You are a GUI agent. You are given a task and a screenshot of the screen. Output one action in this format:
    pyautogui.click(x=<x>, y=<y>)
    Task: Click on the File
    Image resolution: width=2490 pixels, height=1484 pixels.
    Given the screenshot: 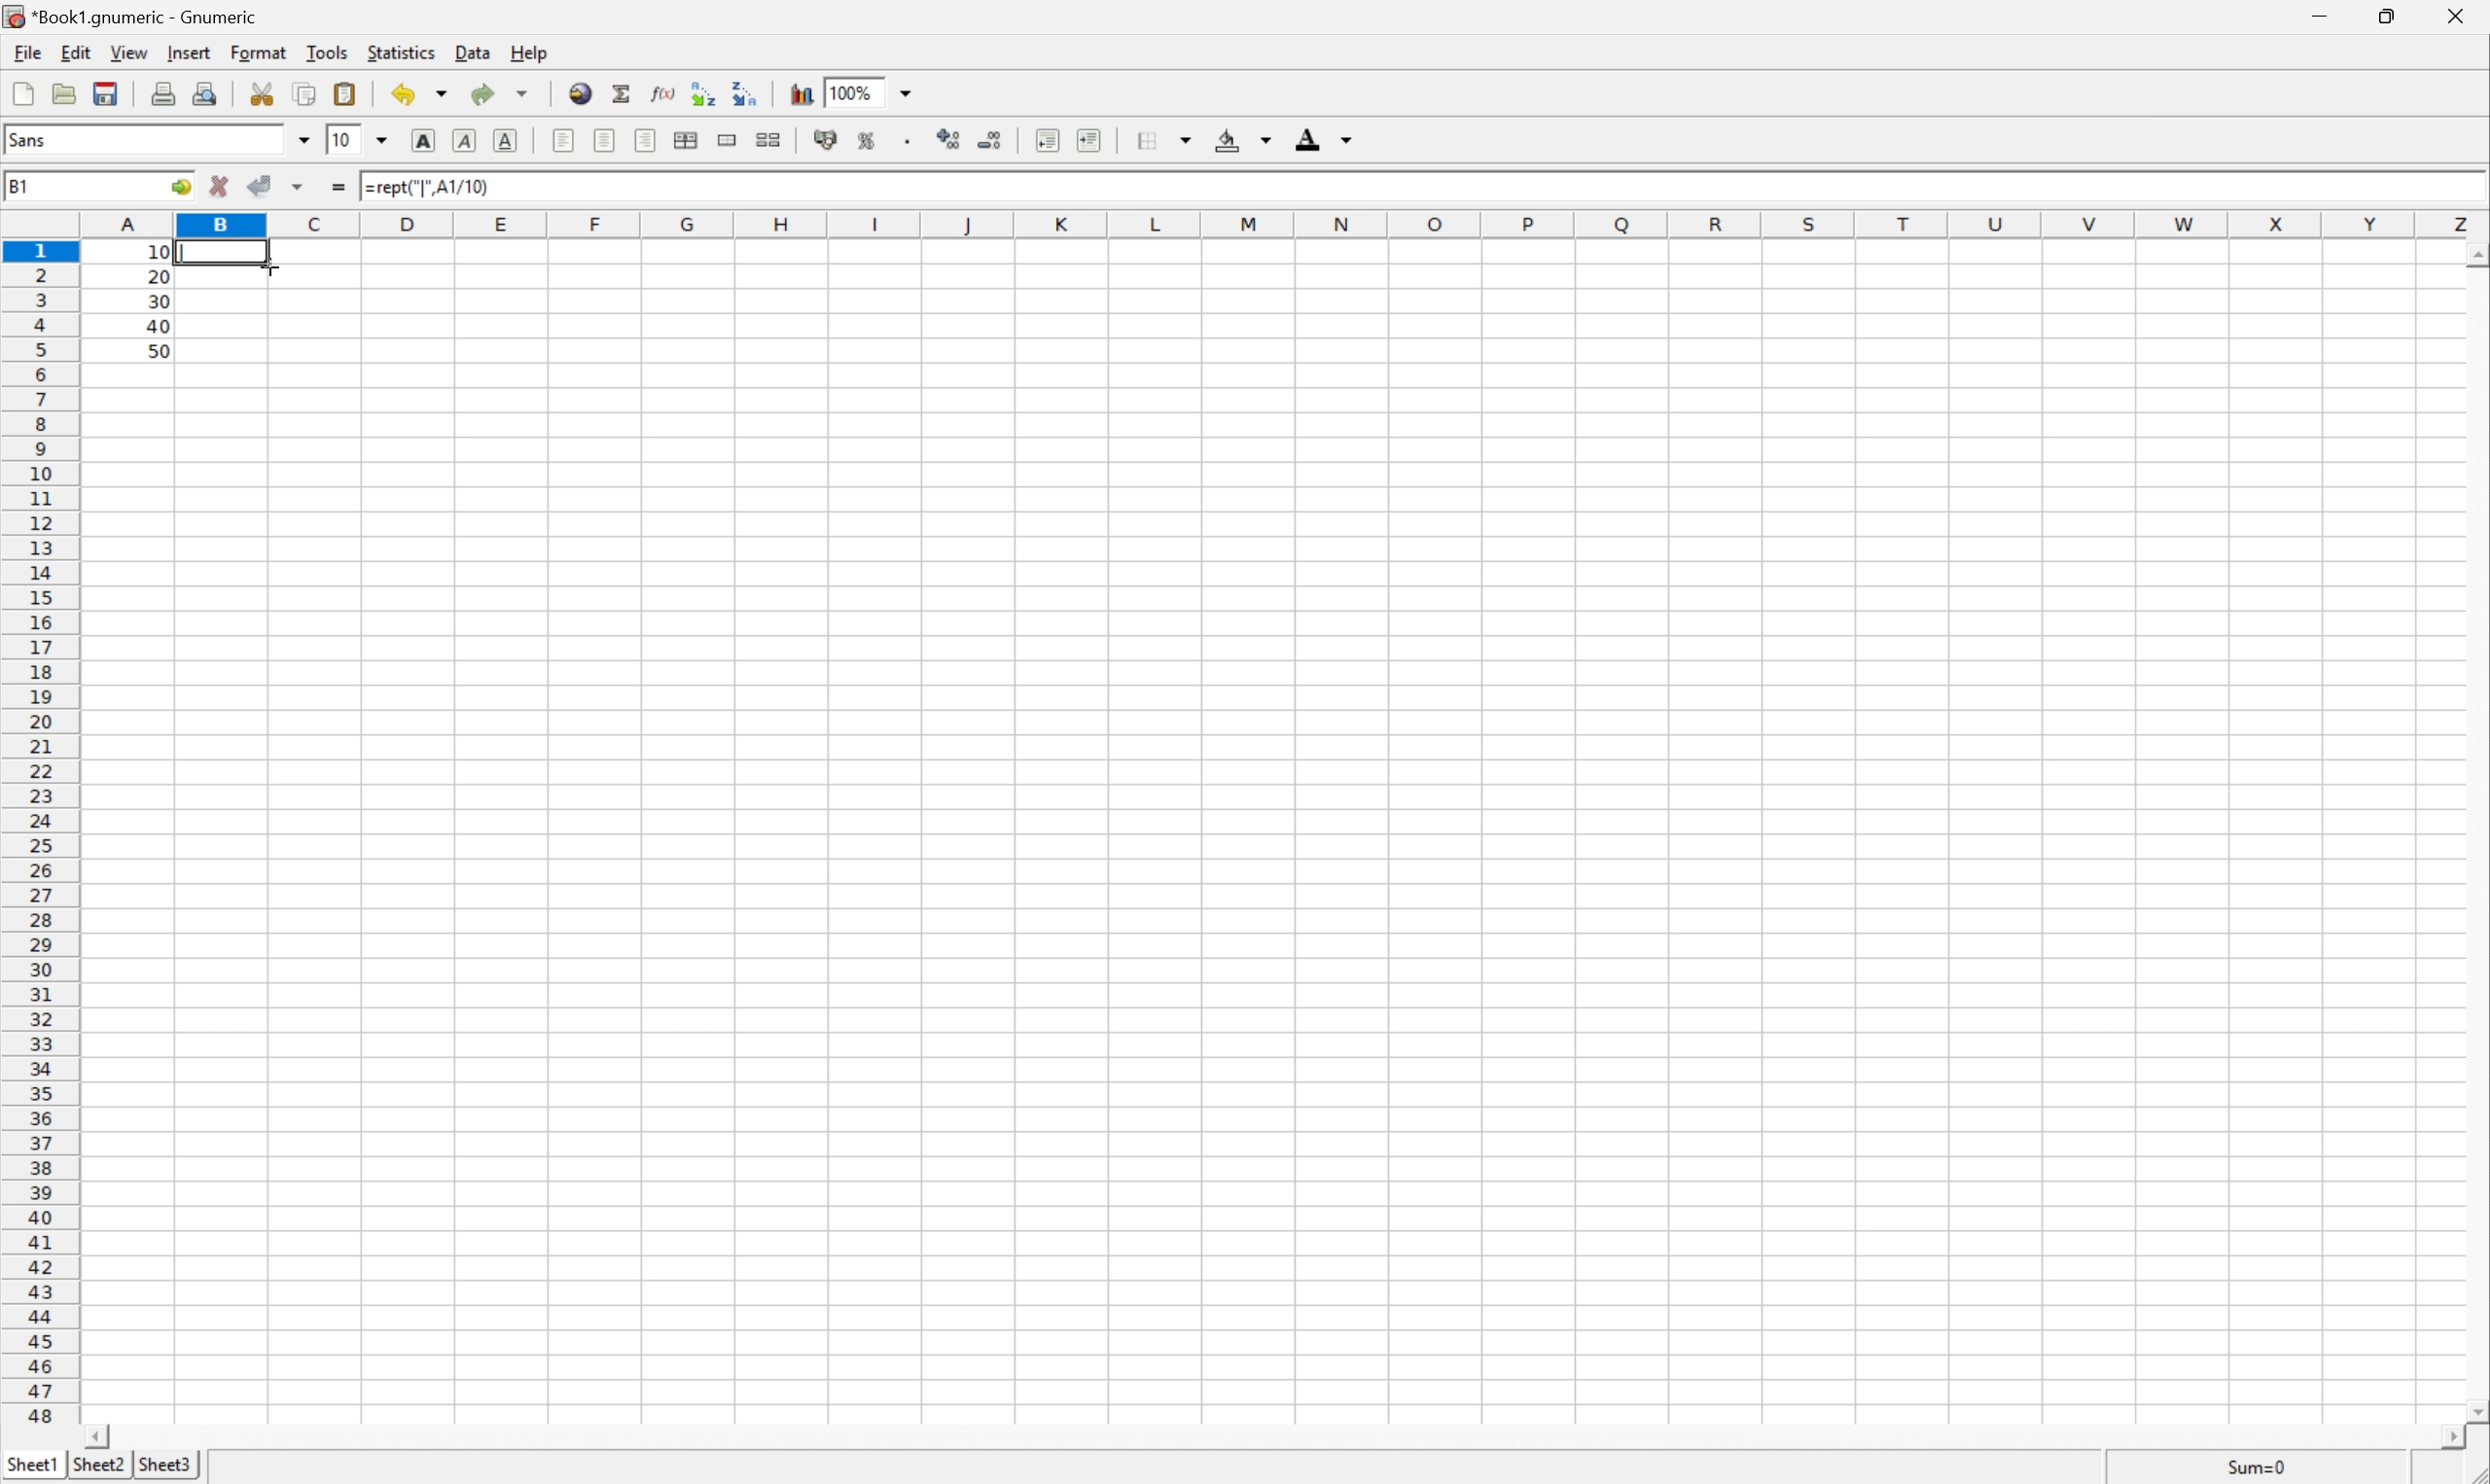 What is the action you would take?
    pyautogui.click(x=27, y=53)
    